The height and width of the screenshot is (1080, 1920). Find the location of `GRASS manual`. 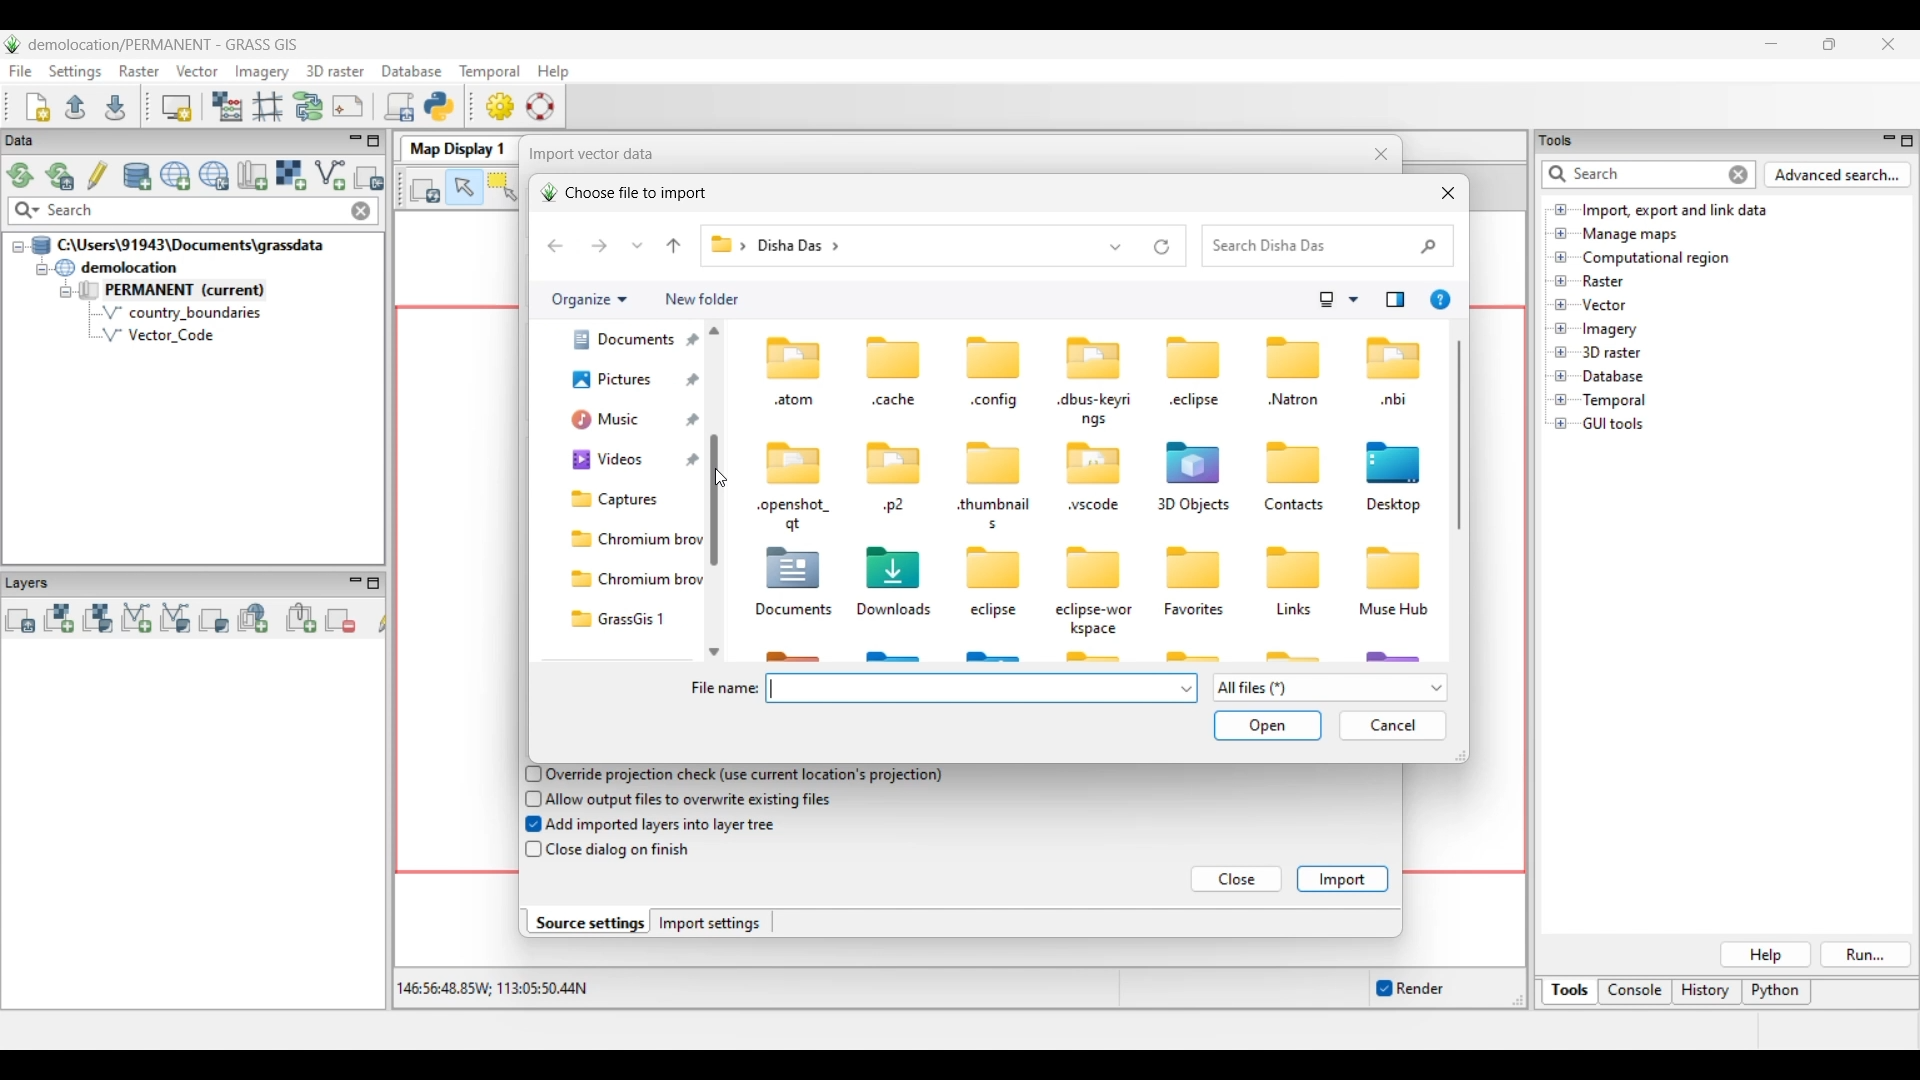

GRASS manual is located at coordinates (540, 106).